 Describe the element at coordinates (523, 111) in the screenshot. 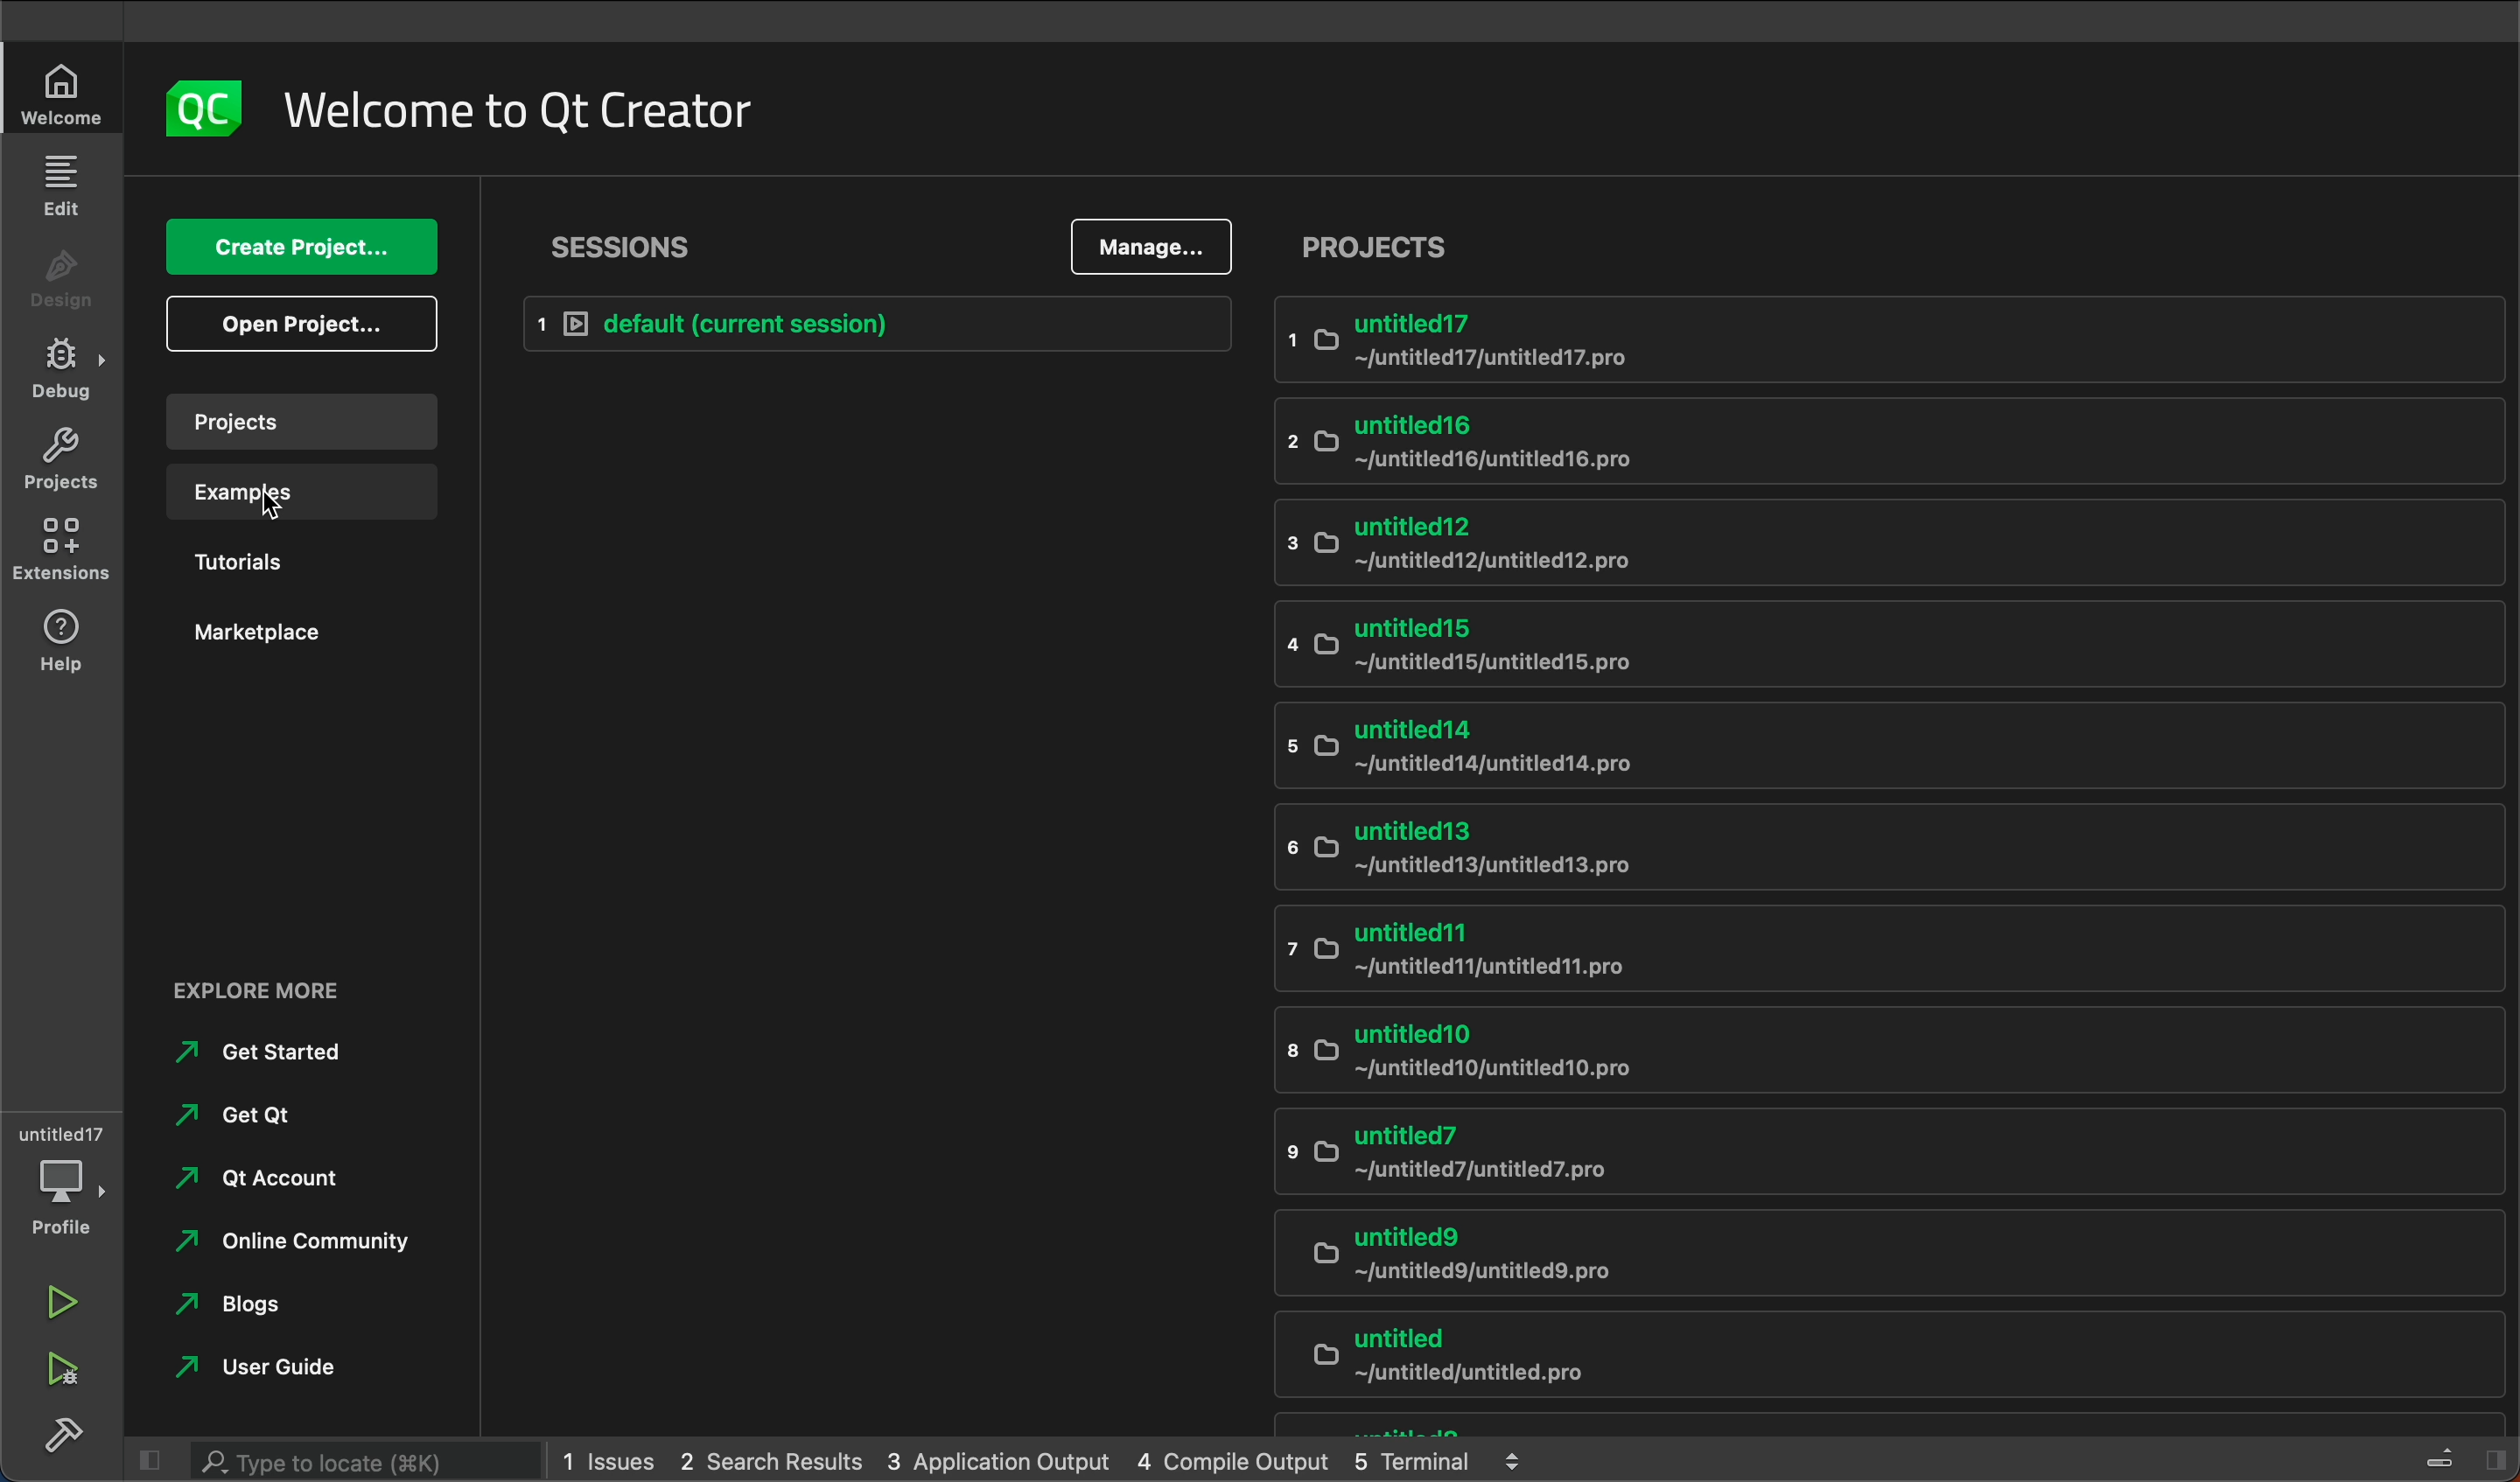

I see `welocme to Qt` at that location.